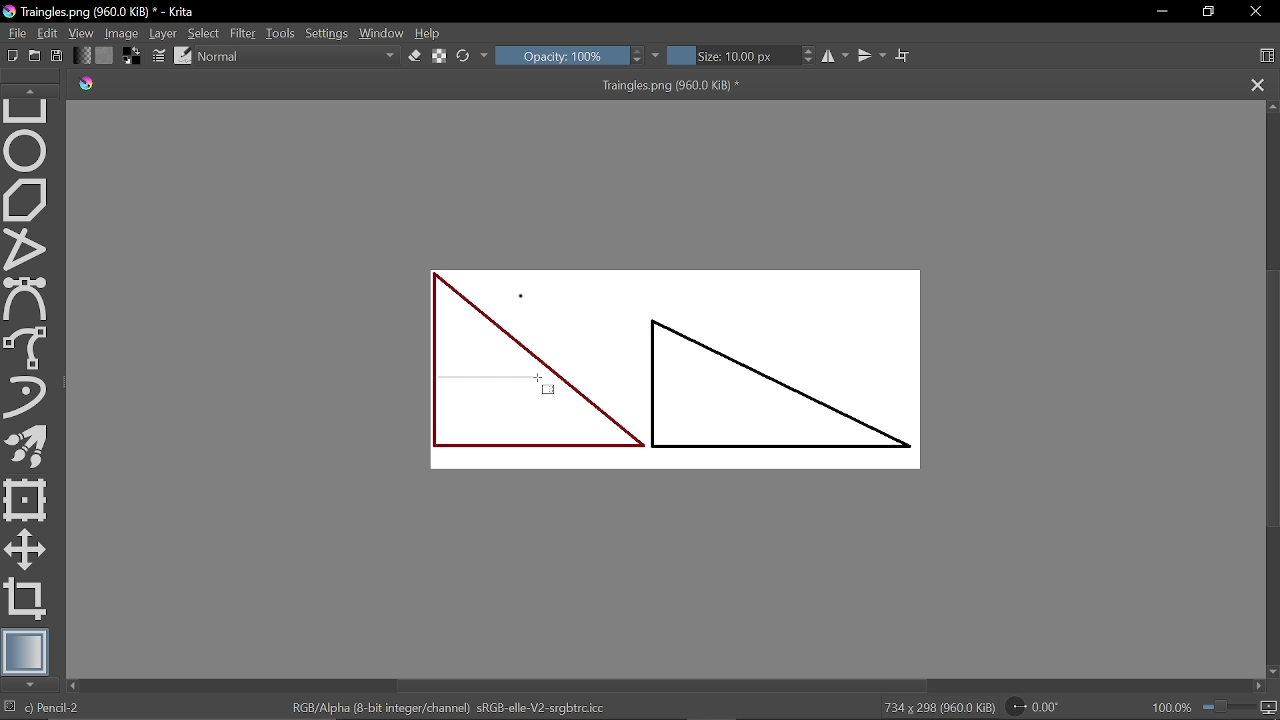 Image resolution: width=1280 pixels, height=720 pixels. Describe the element at coordinates (1162, 13) in the screenshot. I see `Minimize` at that location.